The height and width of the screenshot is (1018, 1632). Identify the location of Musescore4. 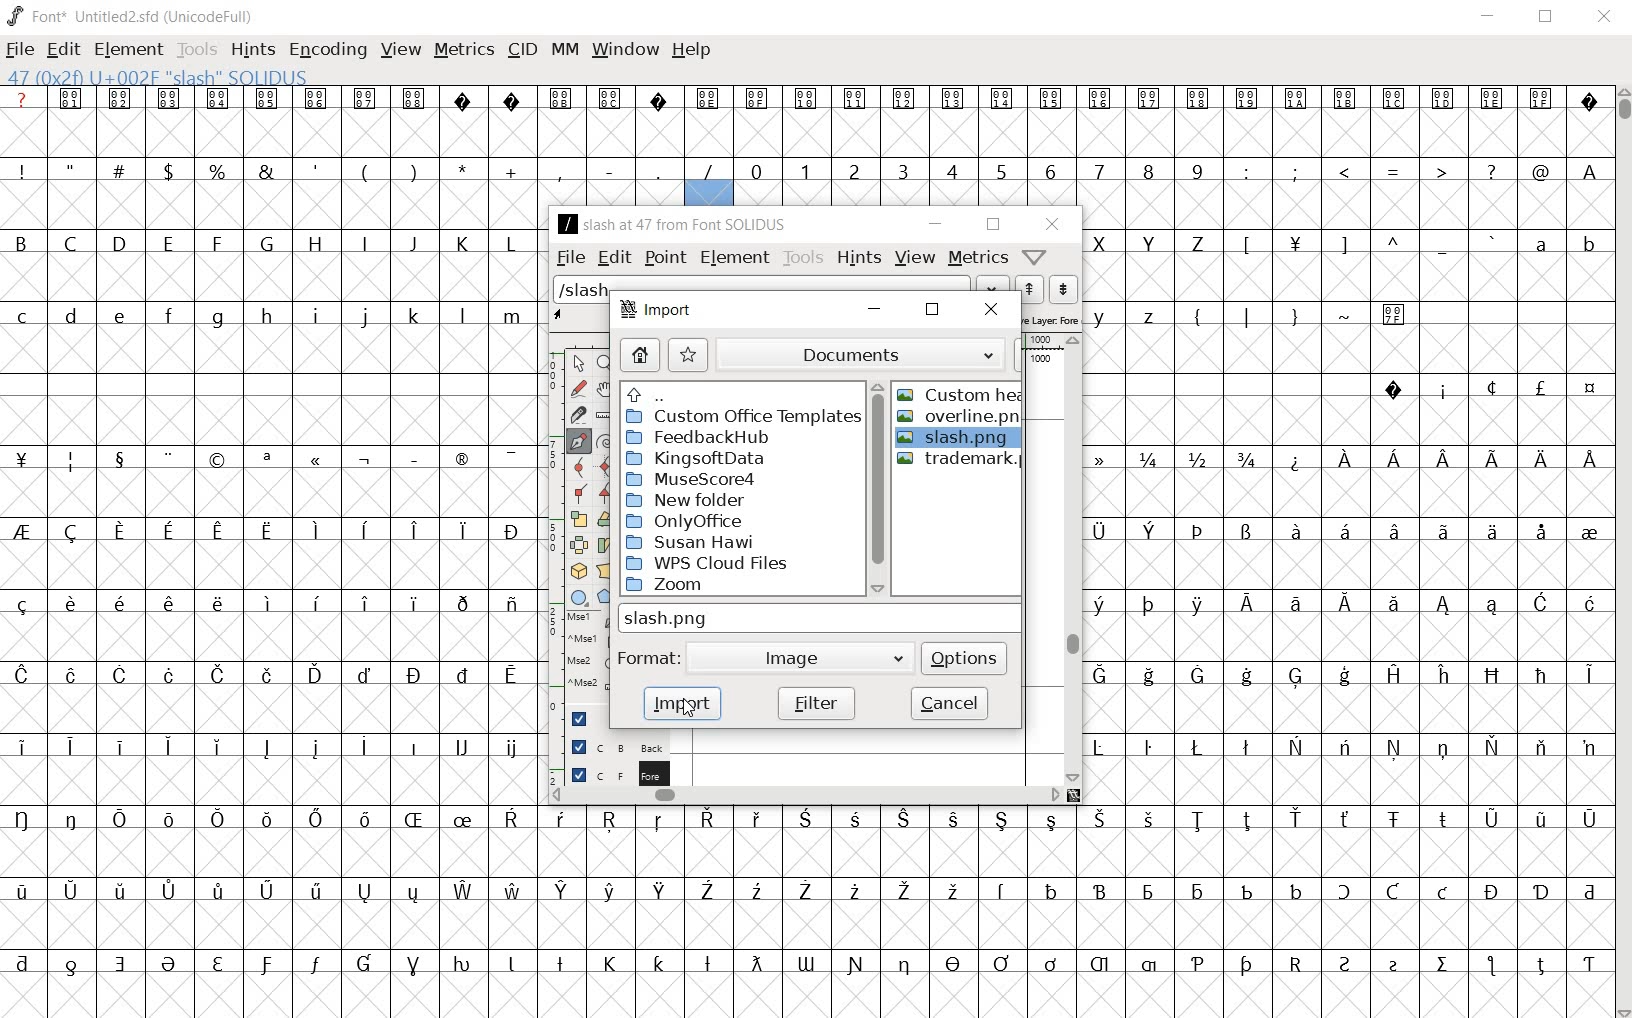
(692, 480).